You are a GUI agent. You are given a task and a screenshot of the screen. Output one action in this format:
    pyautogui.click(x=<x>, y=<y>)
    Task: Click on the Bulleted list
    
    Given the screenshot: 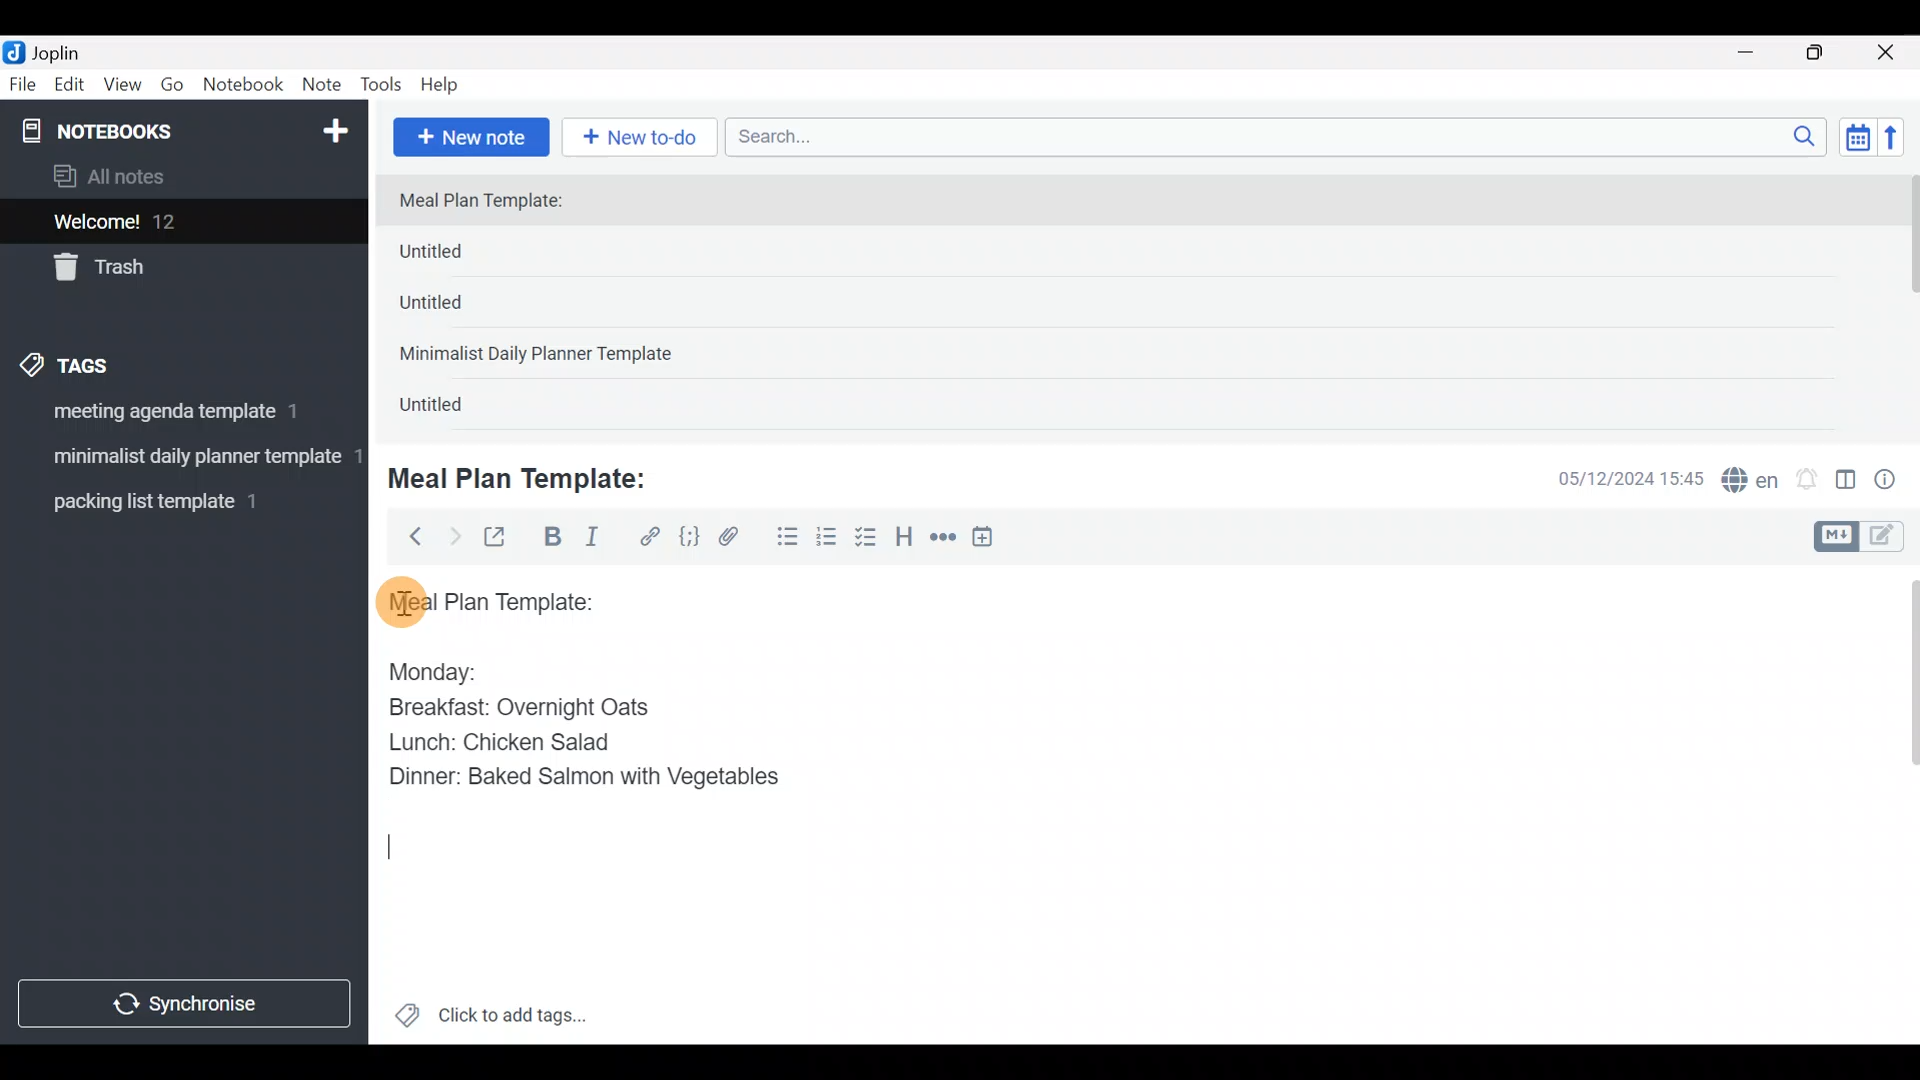 What is the action you would take?
    pyautogui.click(x=783, y=538)
    